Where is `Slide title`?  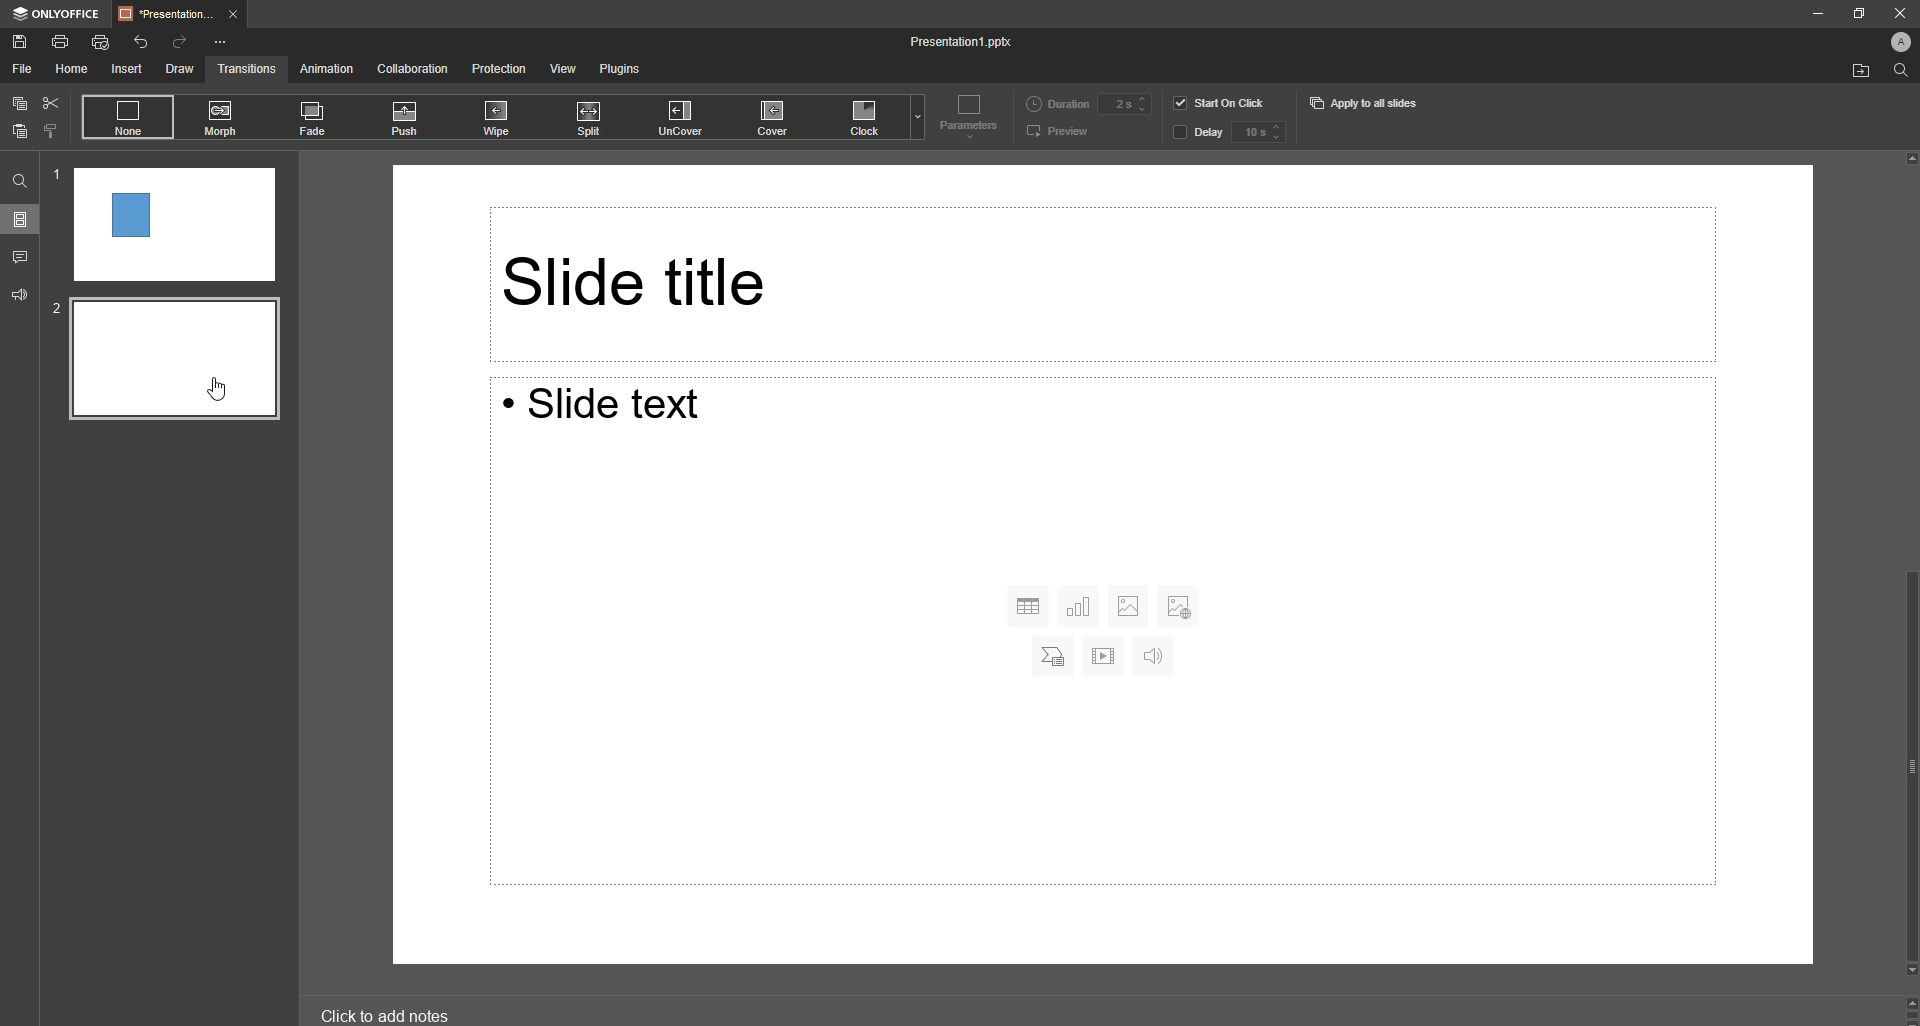 Slide title is located at coordinates (1099, 283).